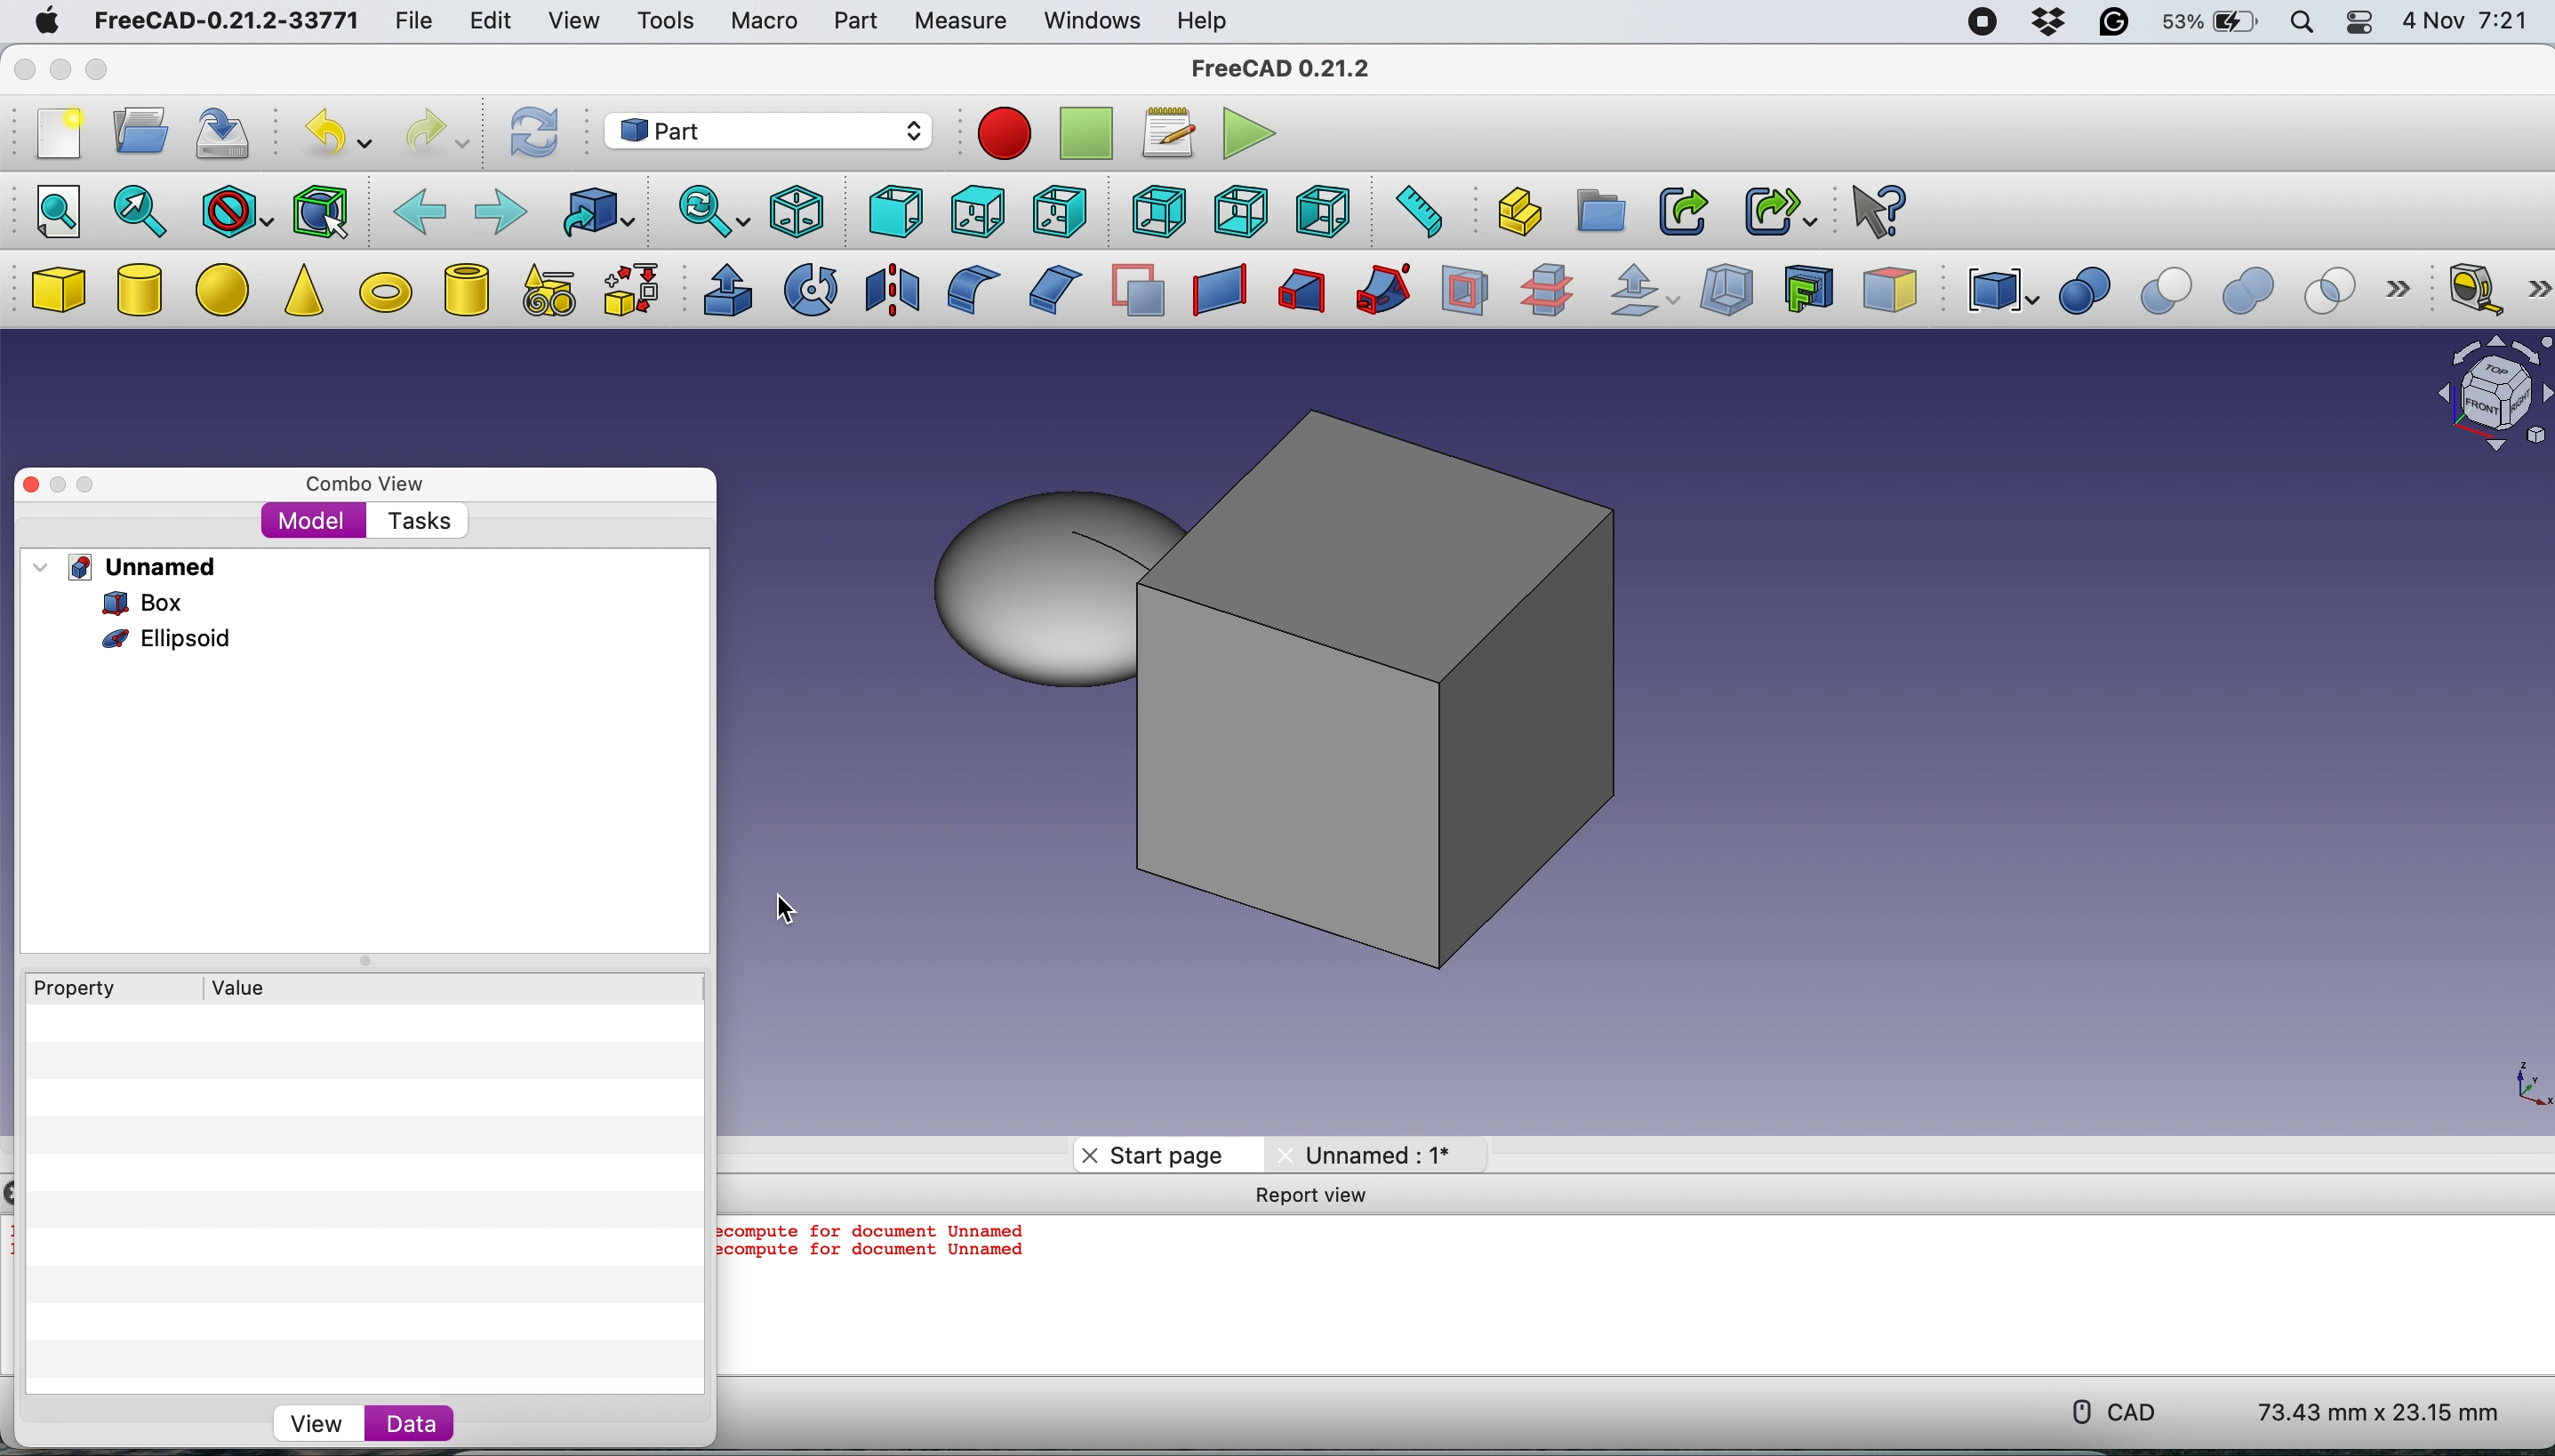  Describe the element at coordinates (1367, 1154) in the screenshot. I see `Unnamed: 1*` at that location.